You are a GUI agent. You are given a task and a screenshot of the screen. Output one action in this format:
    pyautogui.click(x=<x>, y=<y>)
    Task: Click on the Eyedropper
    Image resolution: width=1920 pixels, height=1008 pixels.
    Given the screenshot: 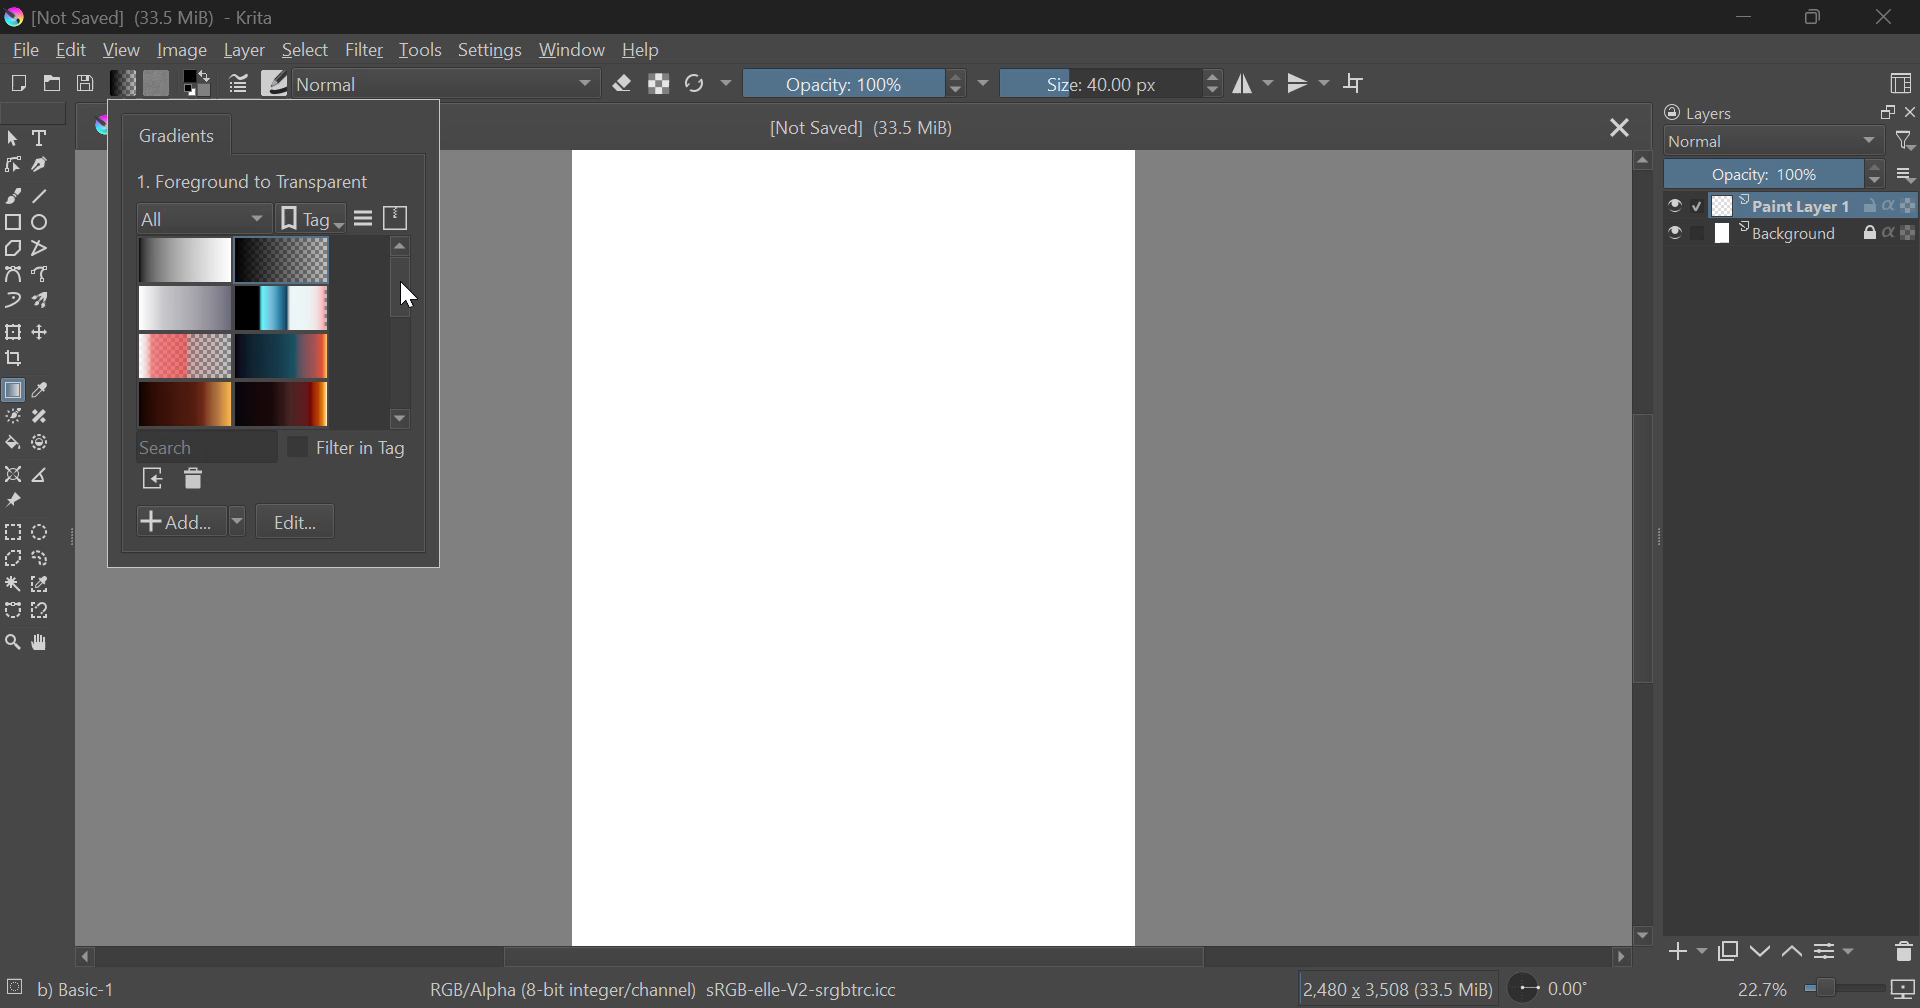 What is the action you would take?
    pyautogui.click(x=38, y=392)
    